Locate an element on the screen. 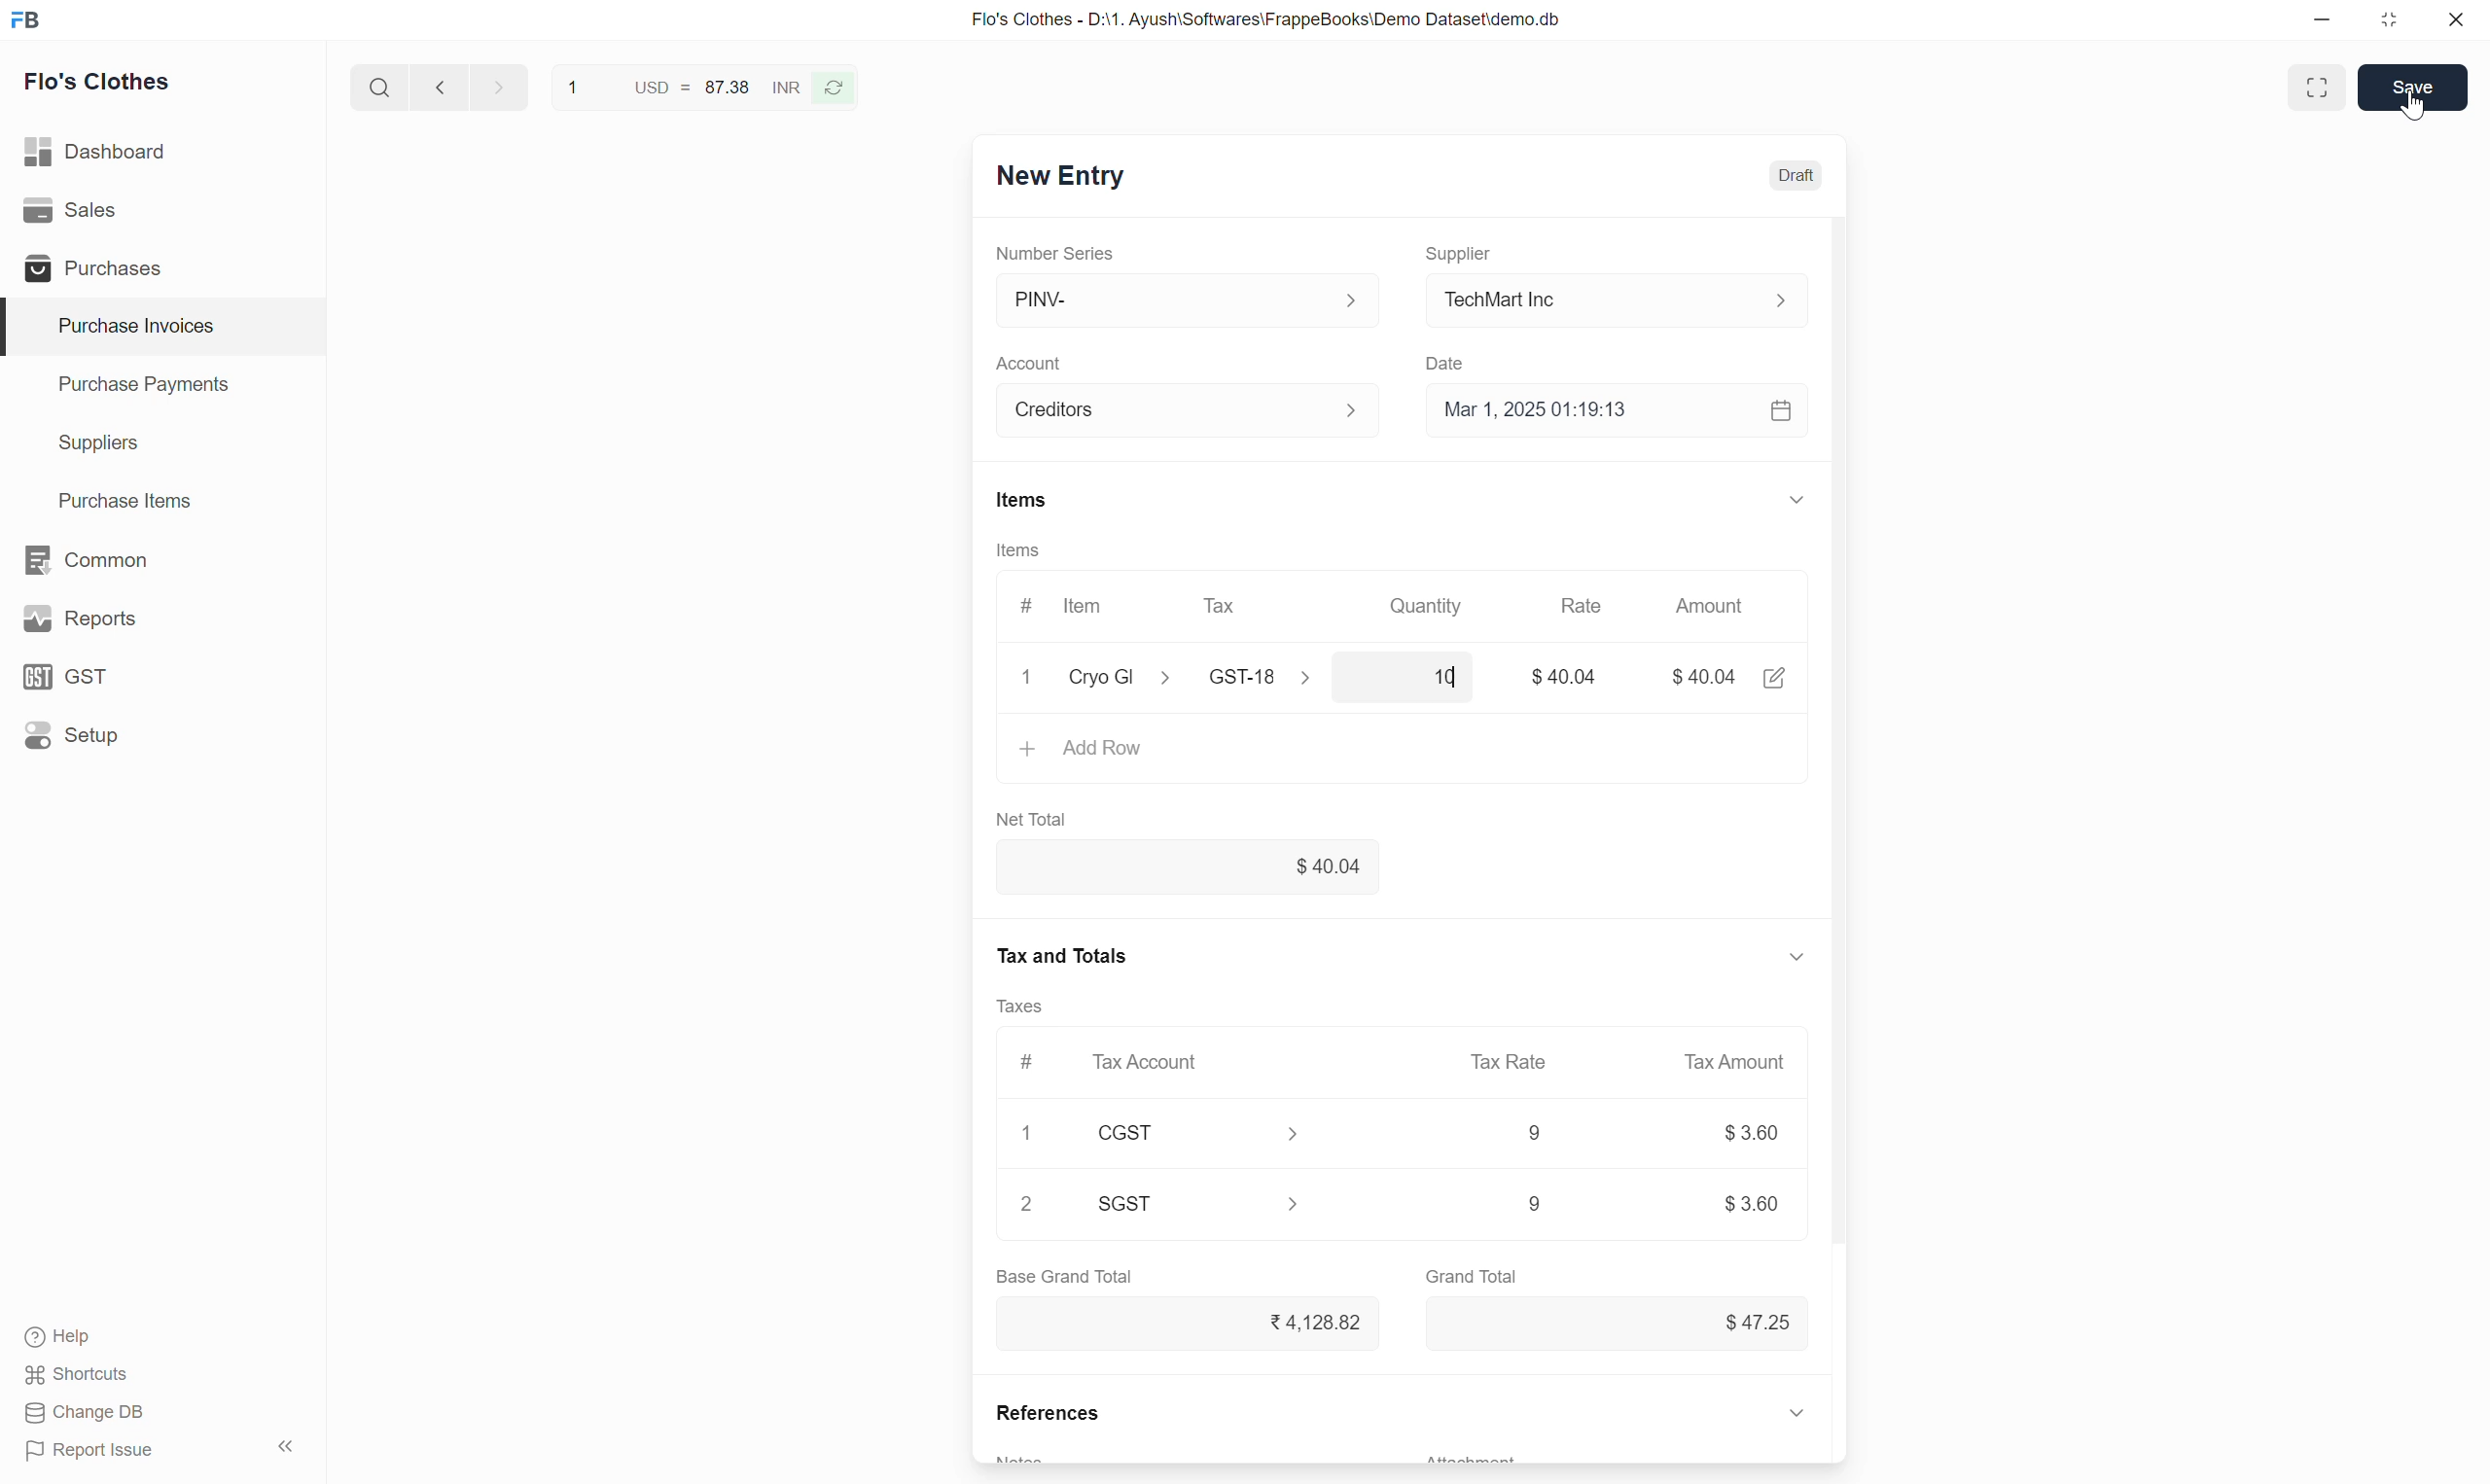 The width and height of the screenshot is (2490, 1484). Mar 1, 2025 01:19:13  is located at coordinates (1622, 412).